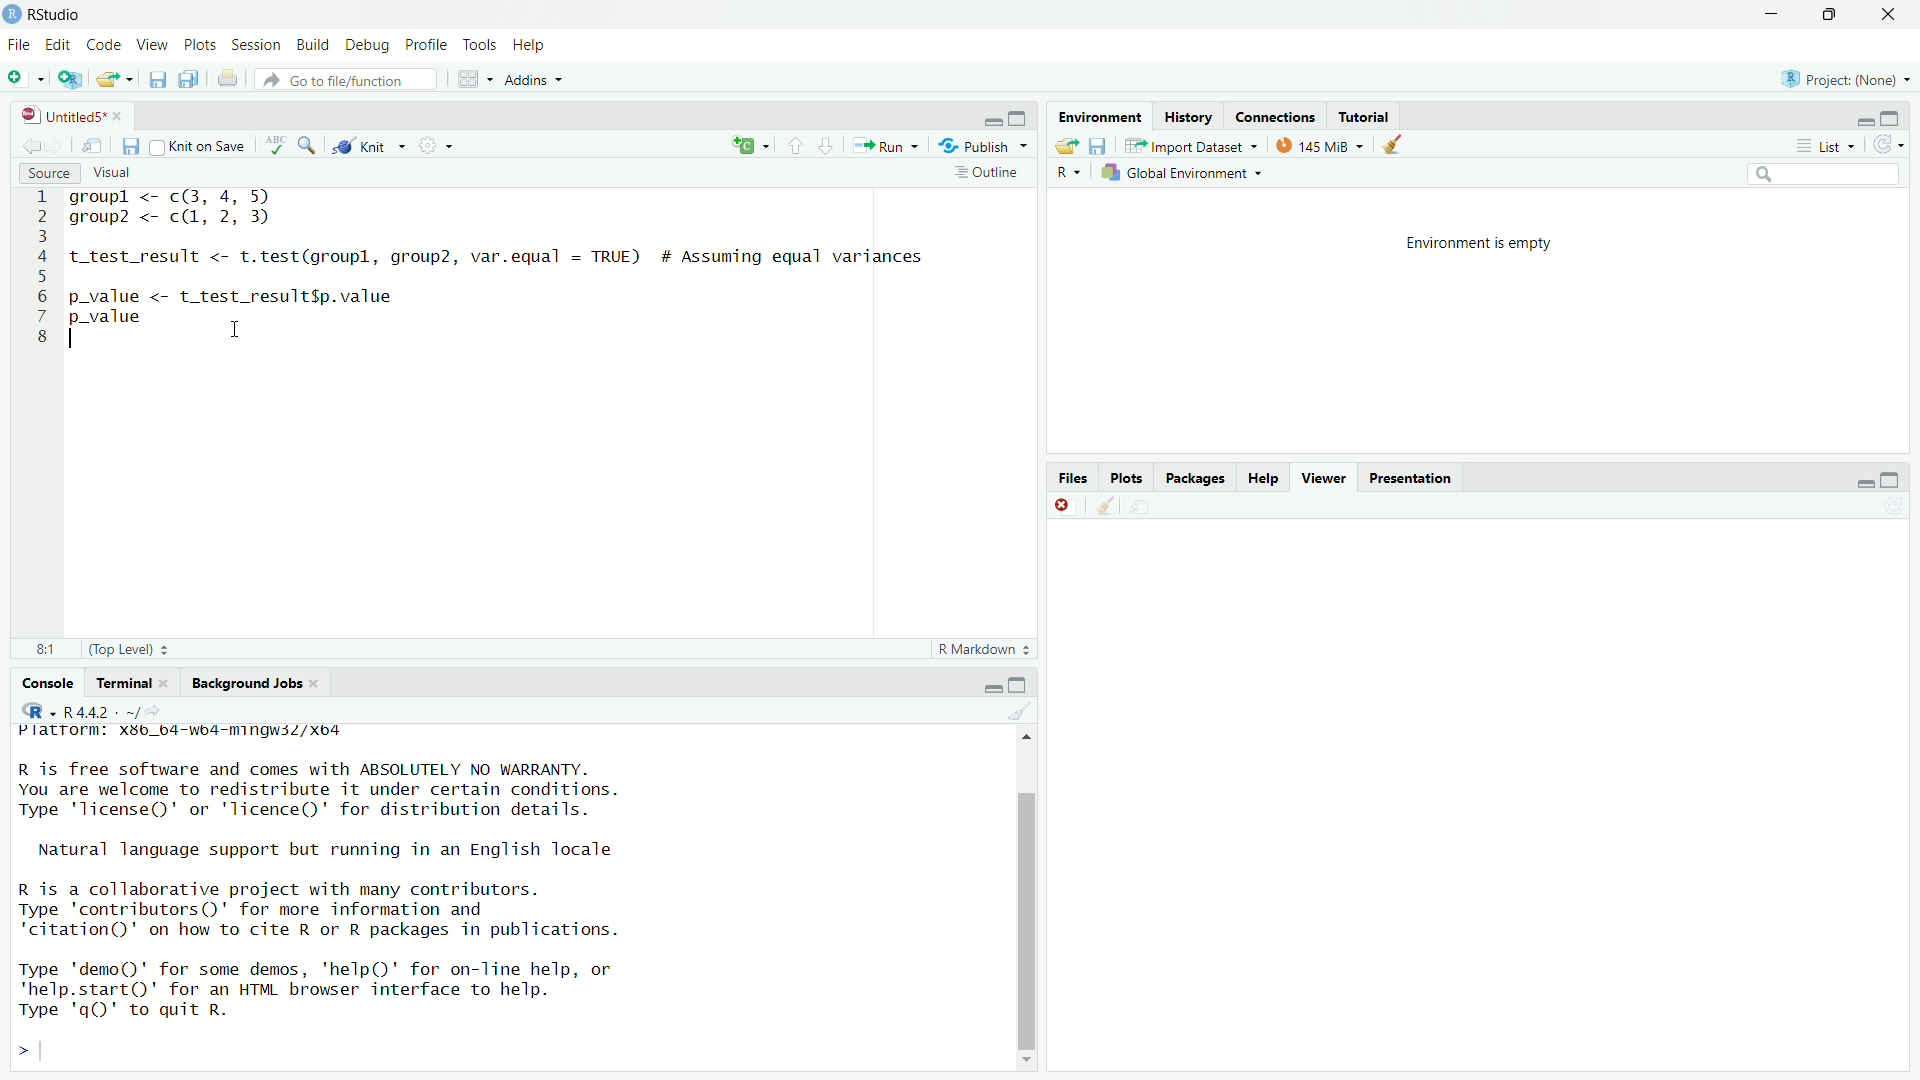 The image size is (1920, 1080). What do you see at coordinates (48, 683) in the screenshot?
I see `Console` at bounding box center [48, 683].